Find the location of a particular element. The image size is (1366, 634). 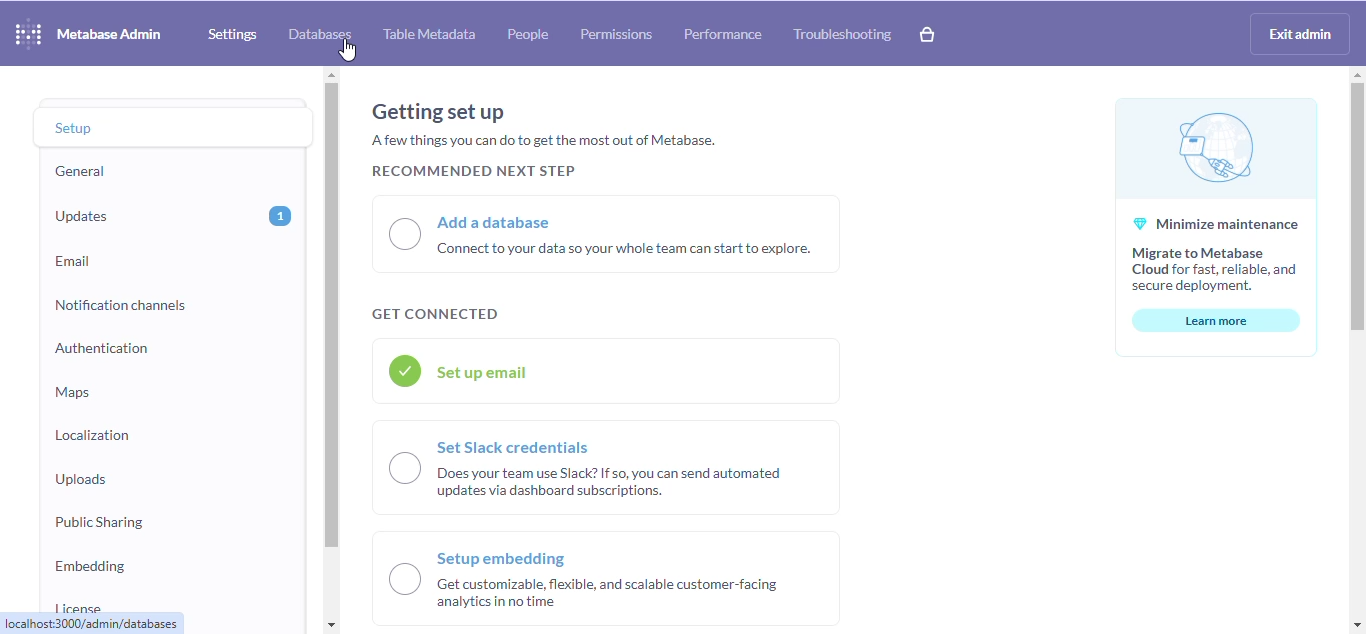

public sharing is located at coordinates (100, 523).